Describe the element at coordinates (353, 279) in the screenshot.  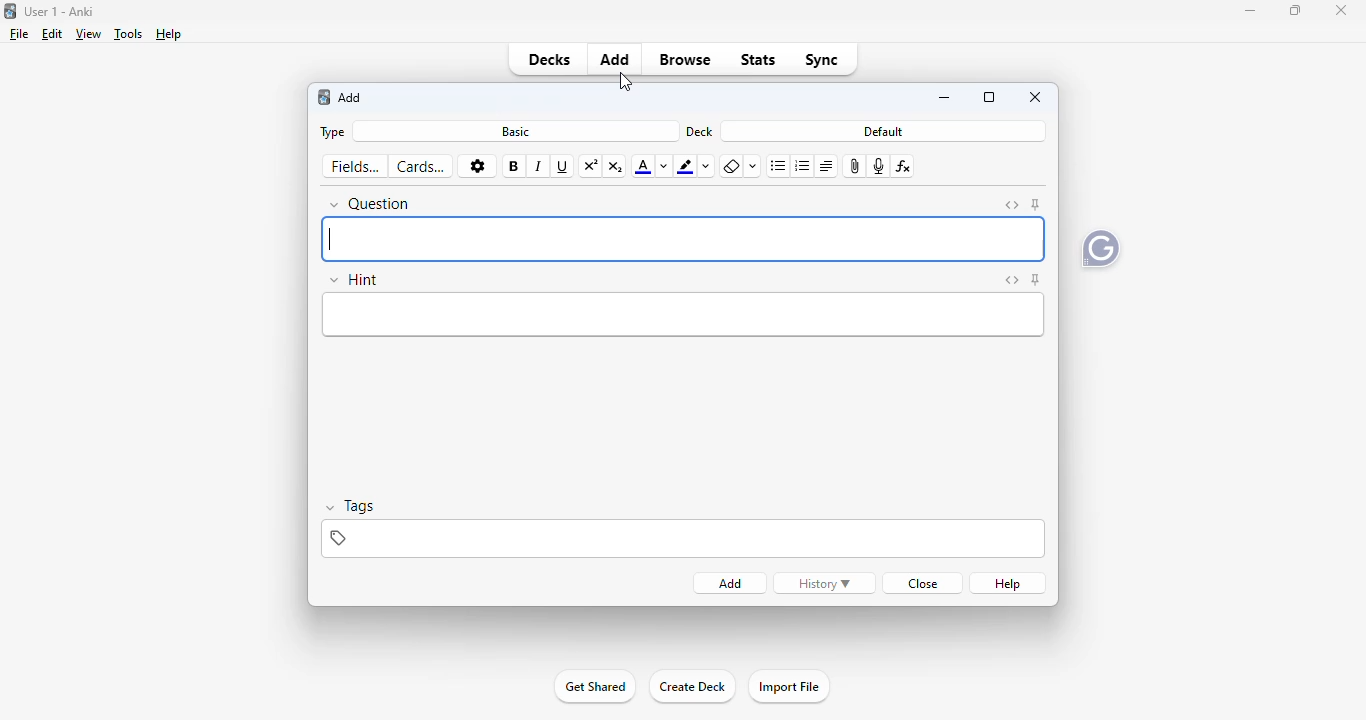
I see `hint` at that location.